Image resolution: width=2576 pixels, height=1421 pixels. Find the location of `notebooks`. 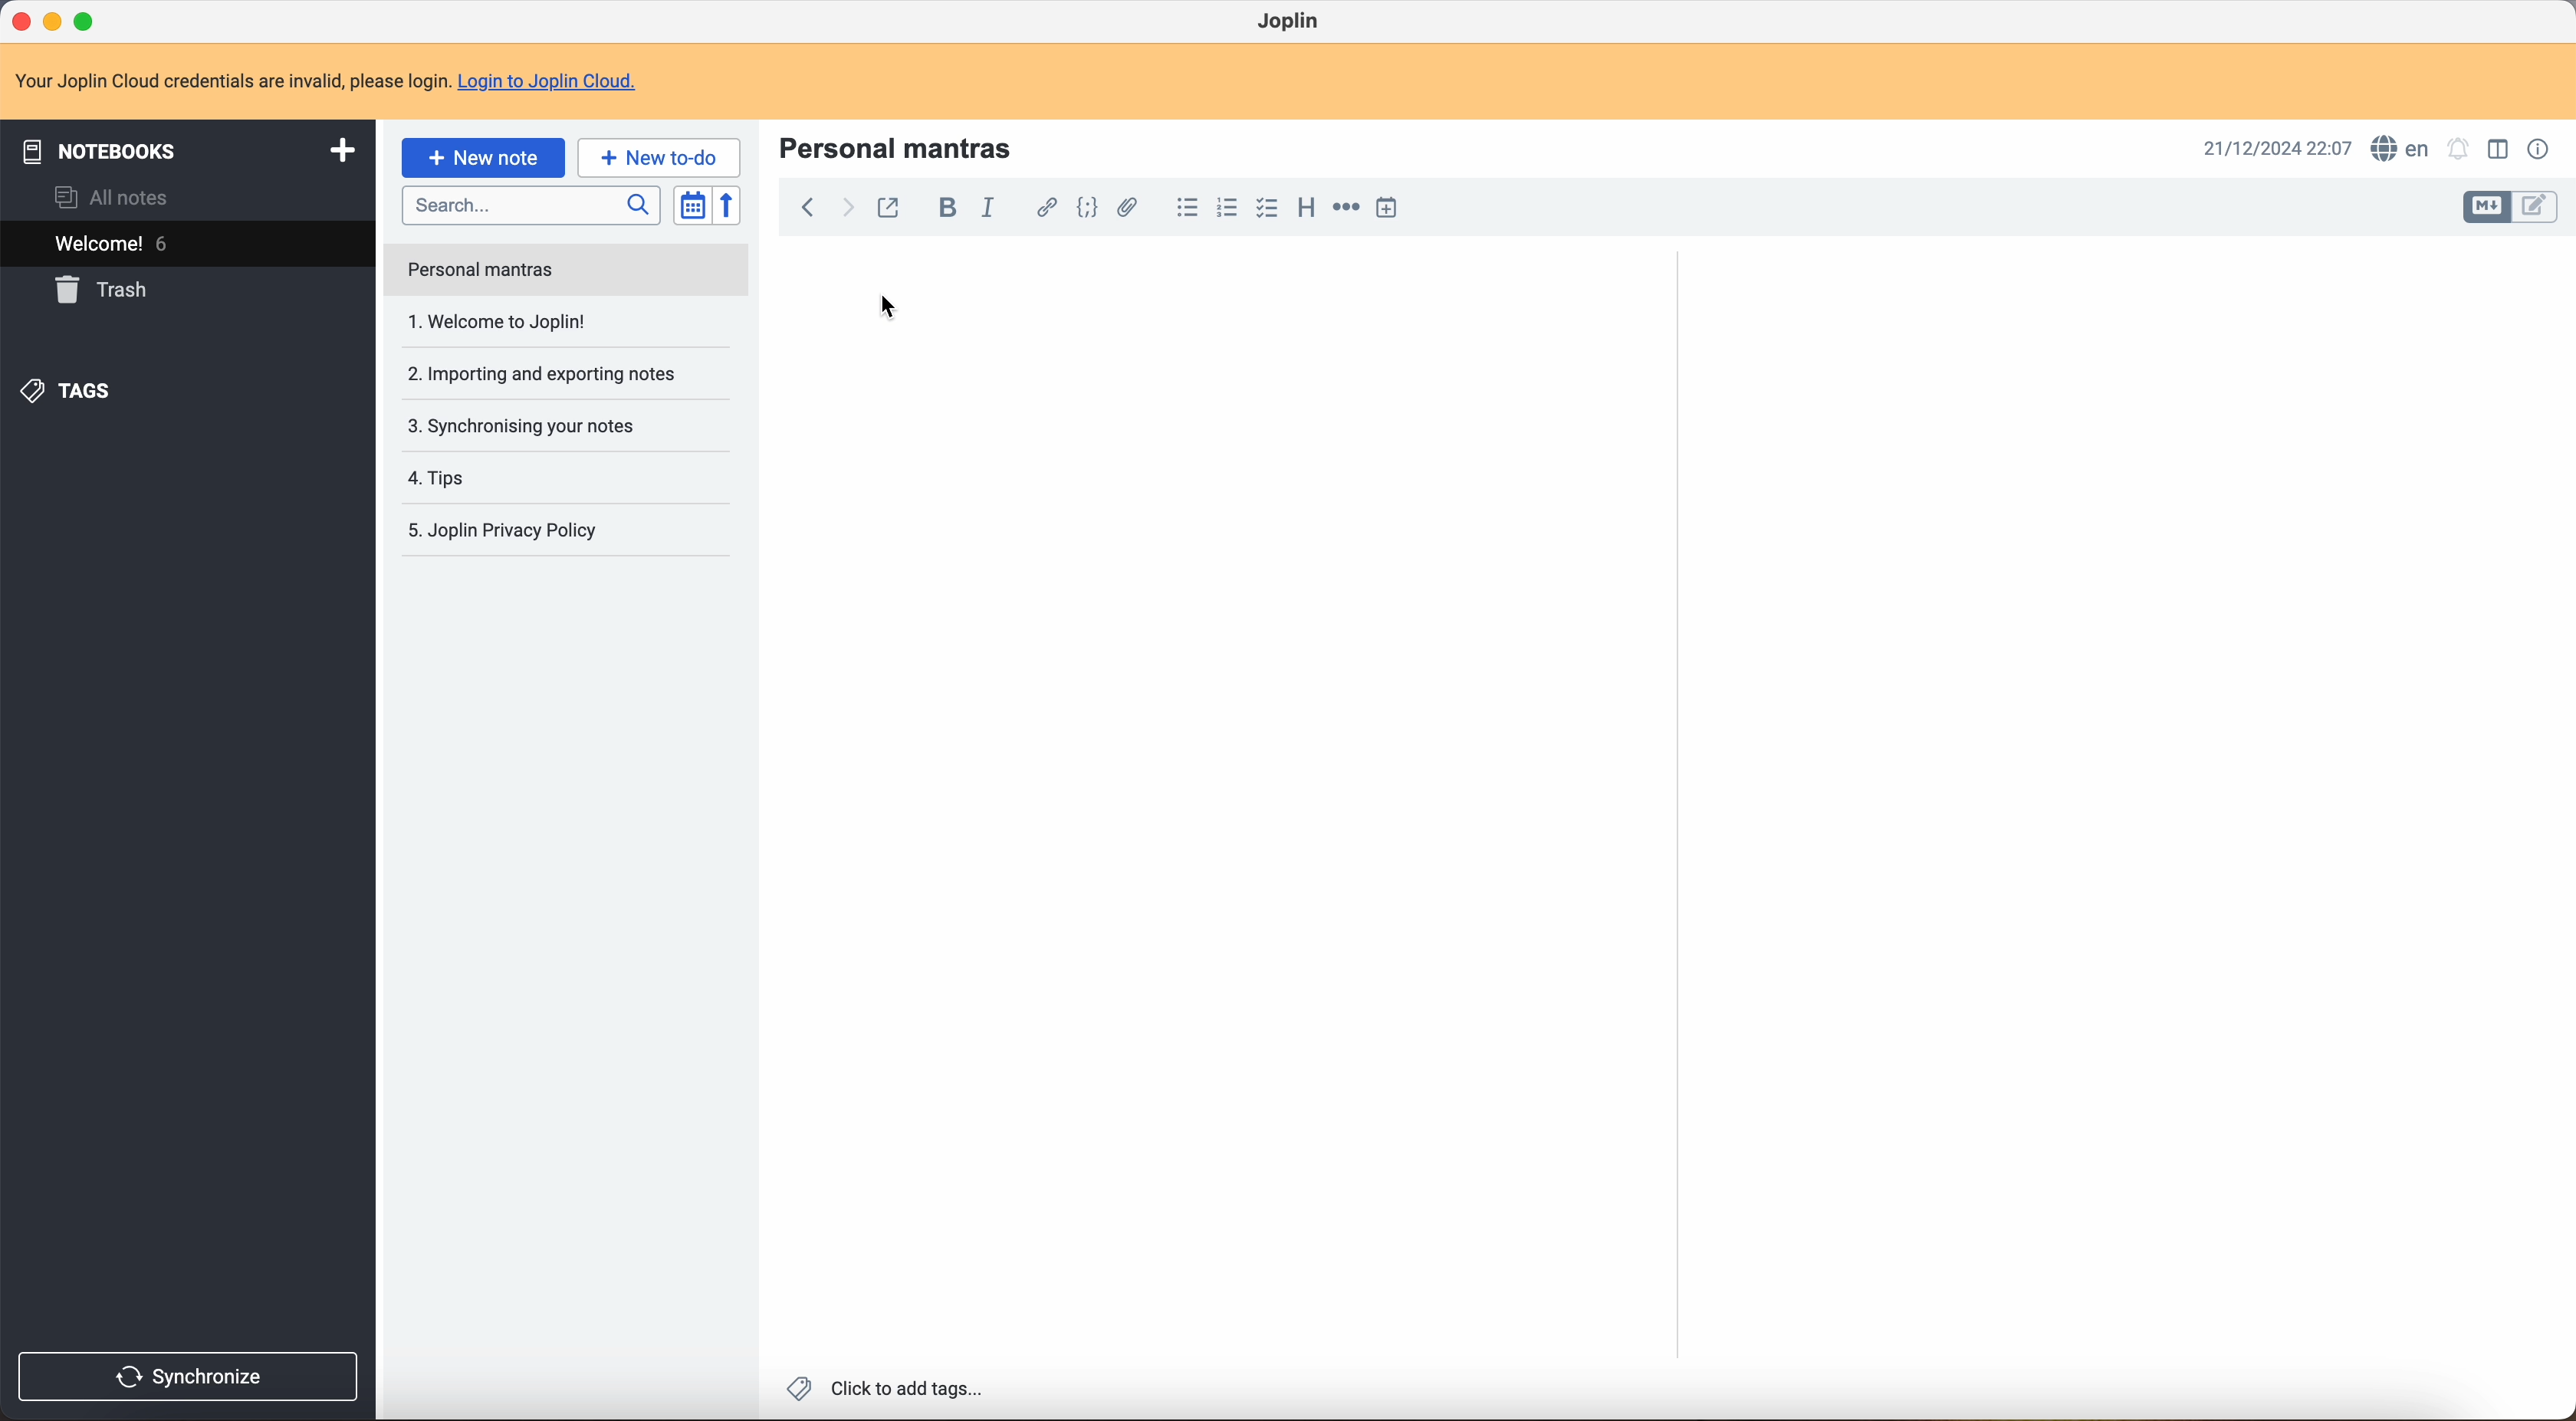

notebooks is located at coordinates (188, 148).